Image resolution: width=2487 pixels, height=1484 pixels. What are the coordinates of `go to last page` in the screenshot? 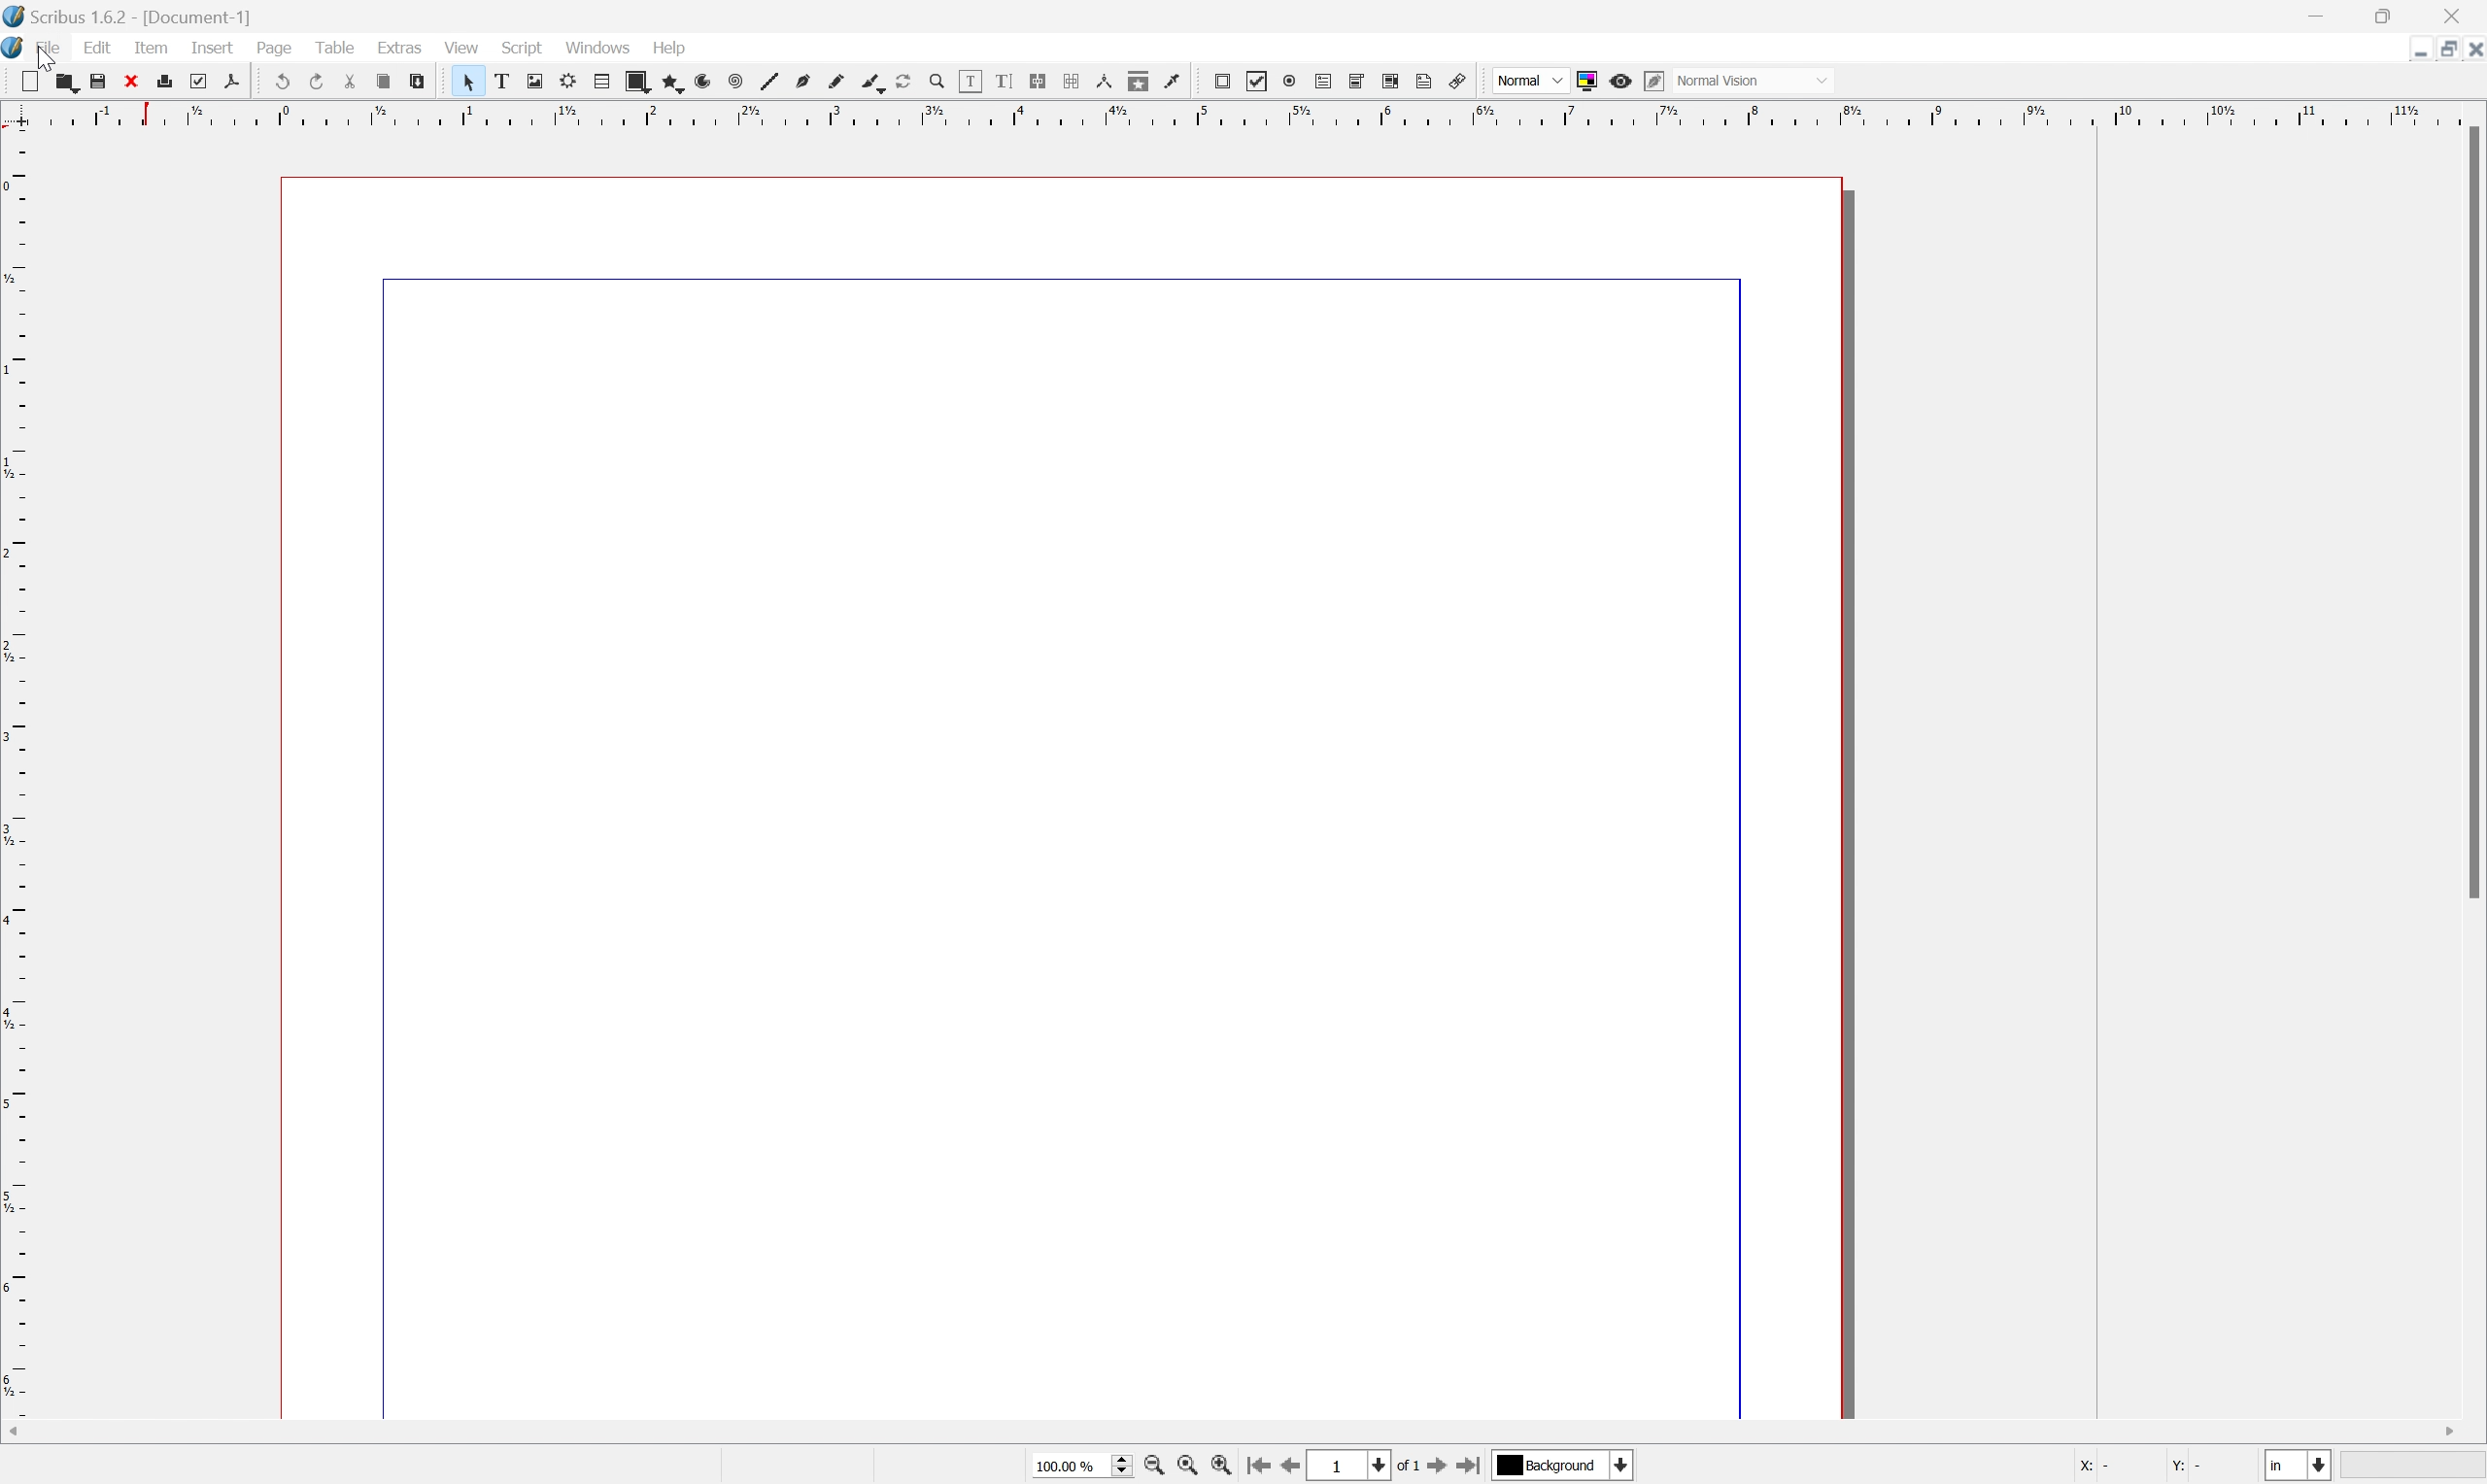 It's located at (1472, 1467).